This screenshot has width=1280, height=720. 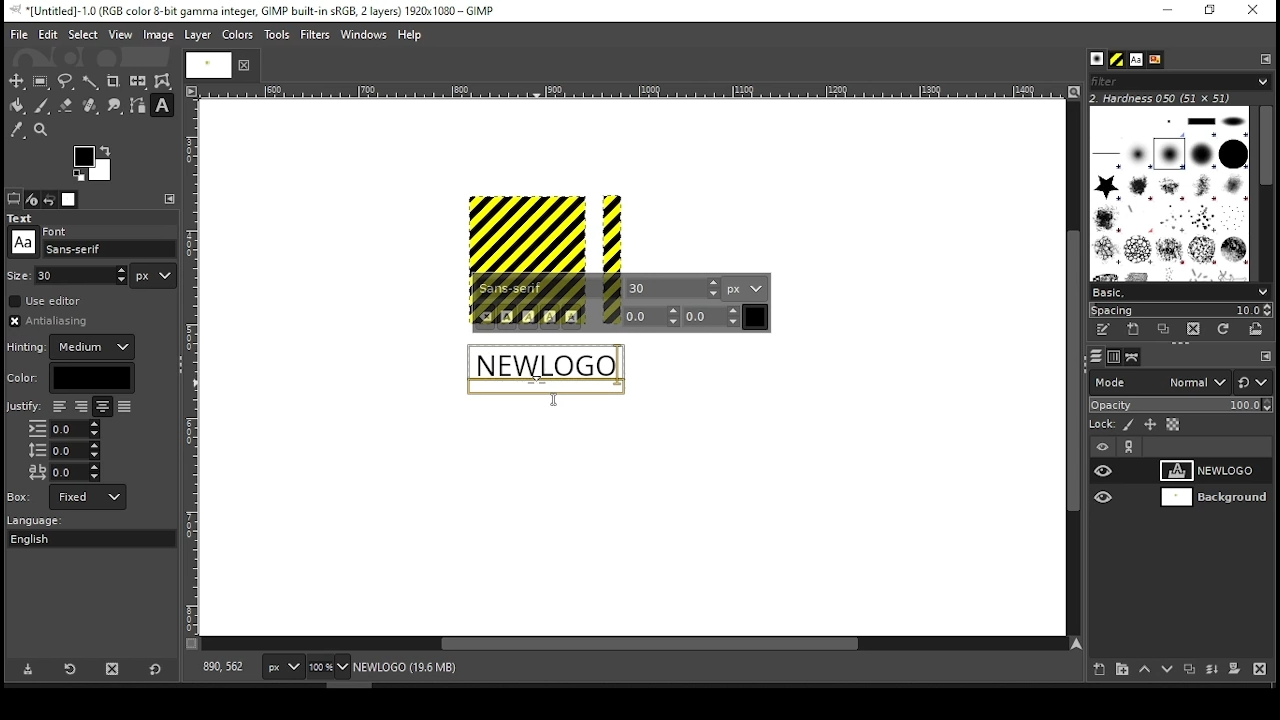 I want to click on create a new brush, so click(x=1136, y=329).